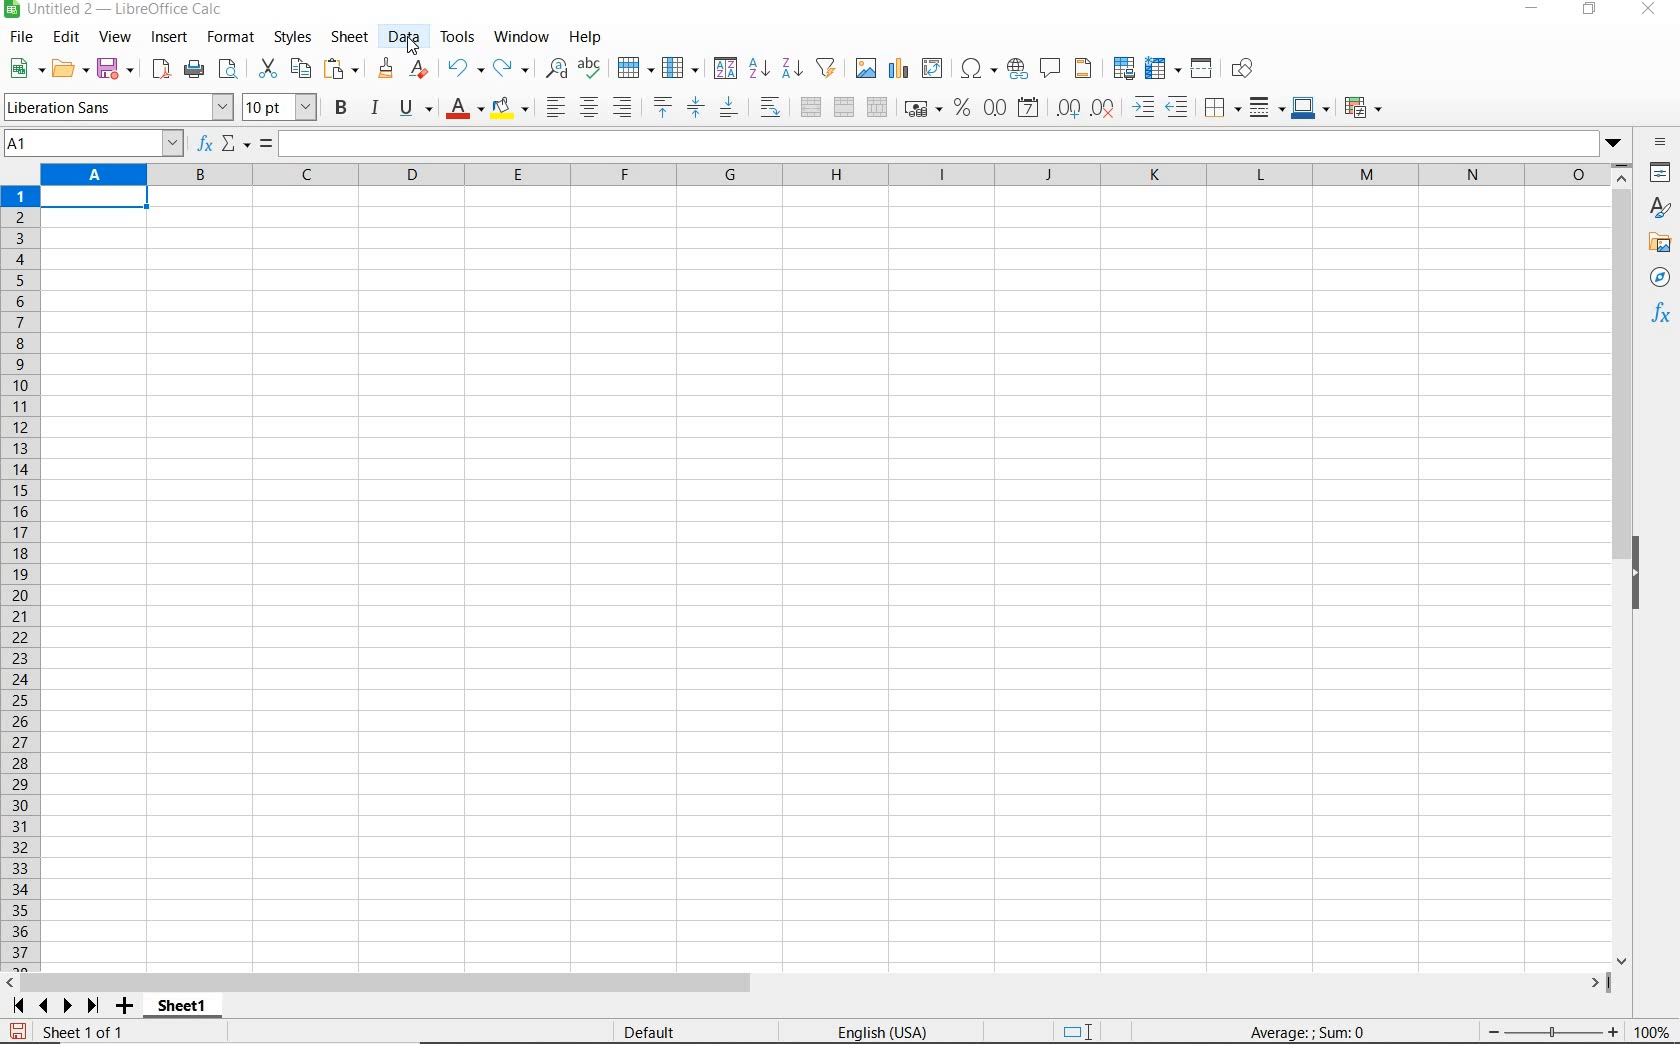 The width and height of the screenshot is (1680, 1044). I want to click on format as percent, so click(962, 108).